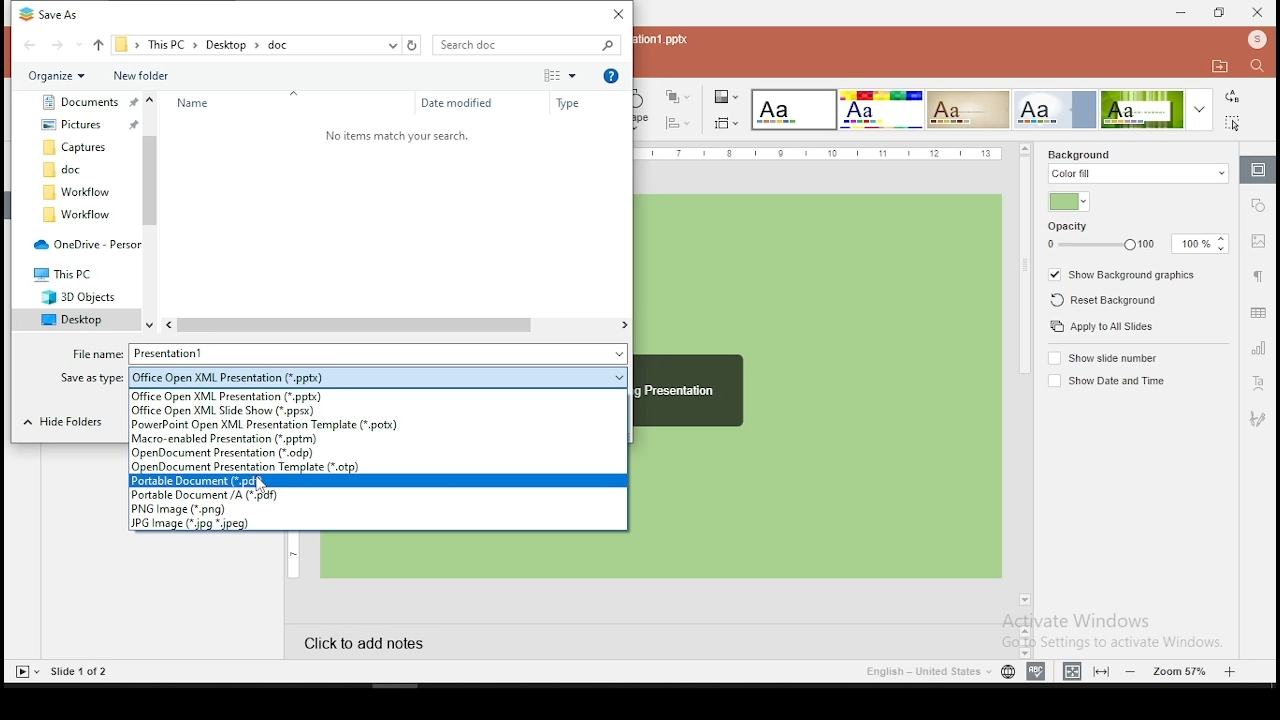 The image size is (1280, 720). Describe the element at coordinates (58, 16) in the screenshot. I see `Save As` at that location.